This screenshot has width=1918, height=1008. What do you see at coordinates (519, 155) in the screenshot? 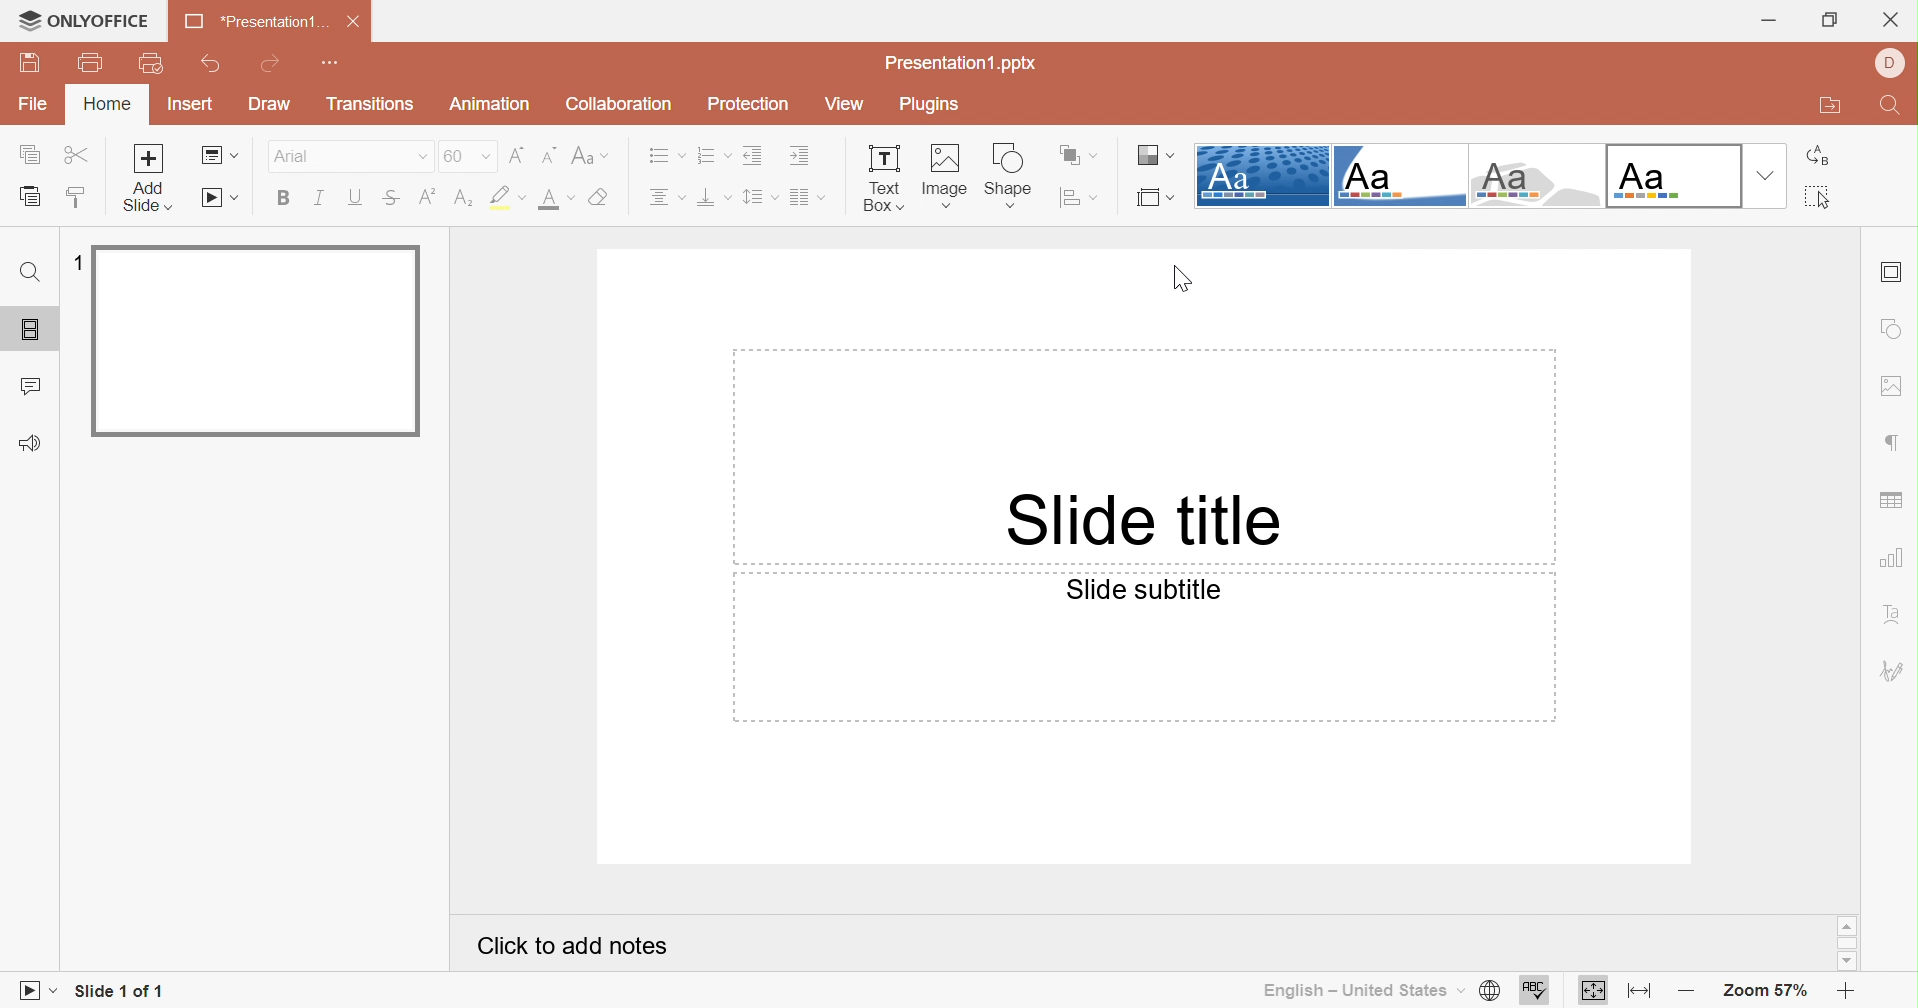
I see `Increment font size` at bounding box center [519, 155].